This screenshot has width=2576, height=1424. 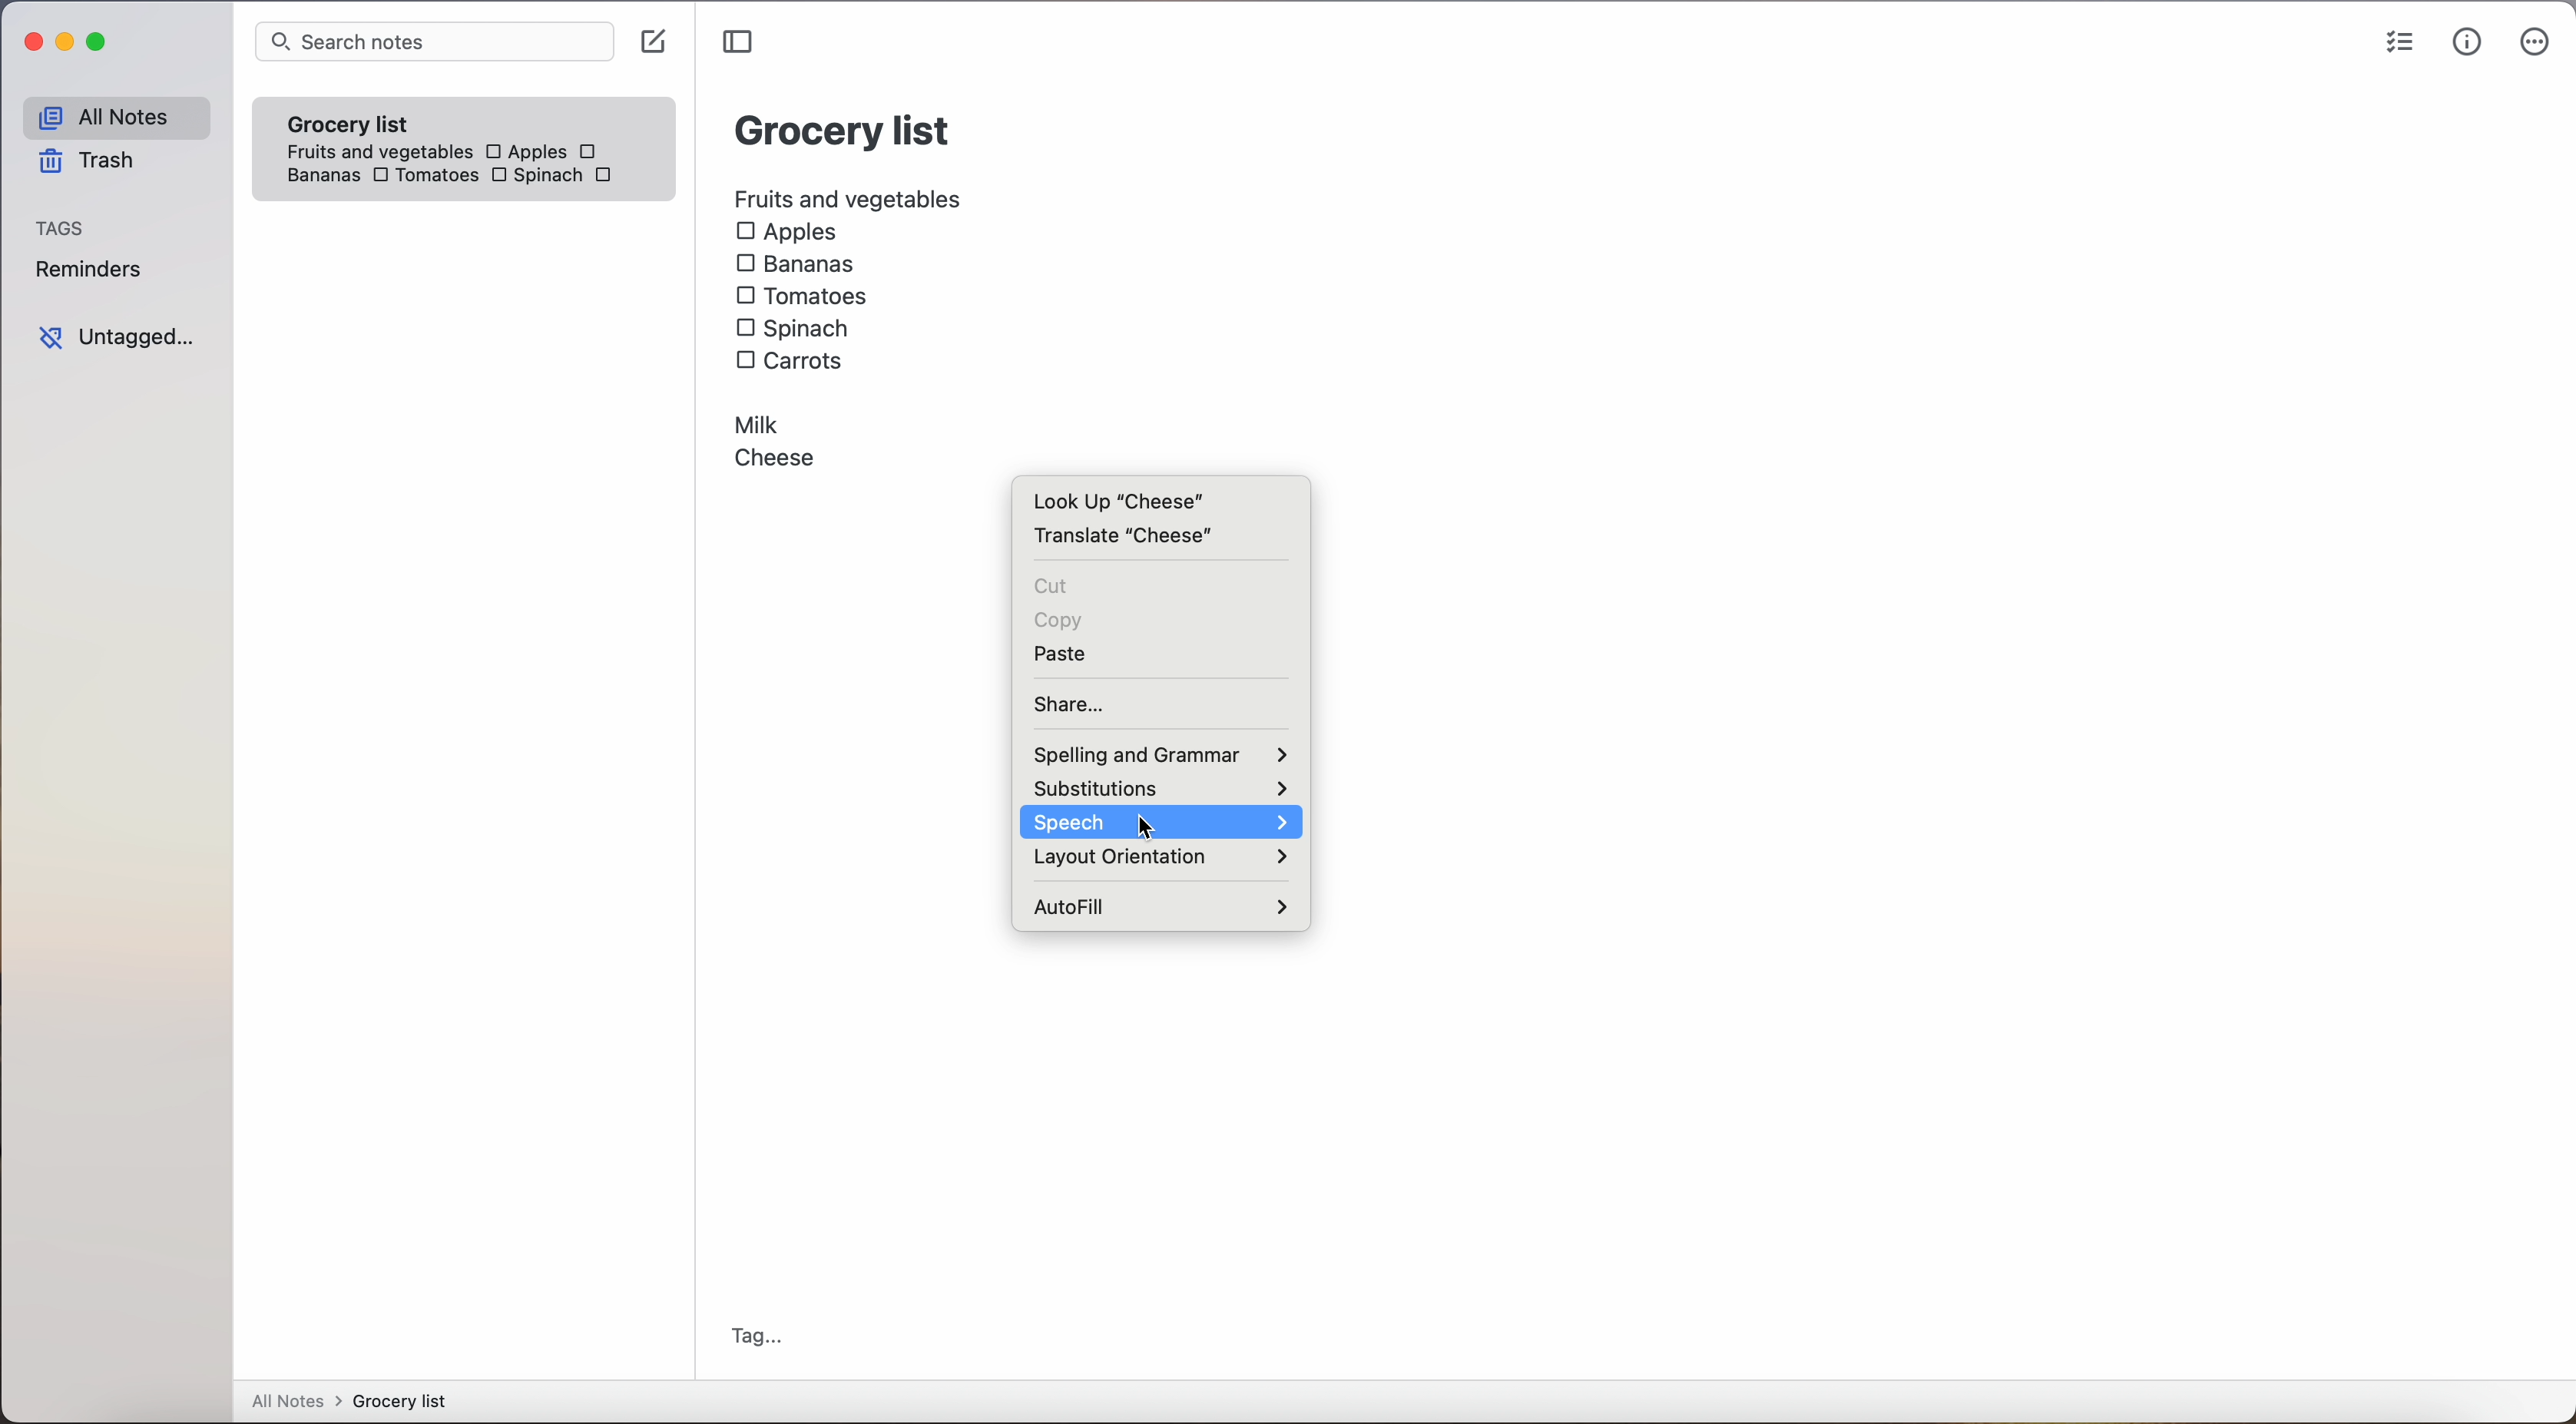 I want to click on Grocery List, so click(x=842, y=134).